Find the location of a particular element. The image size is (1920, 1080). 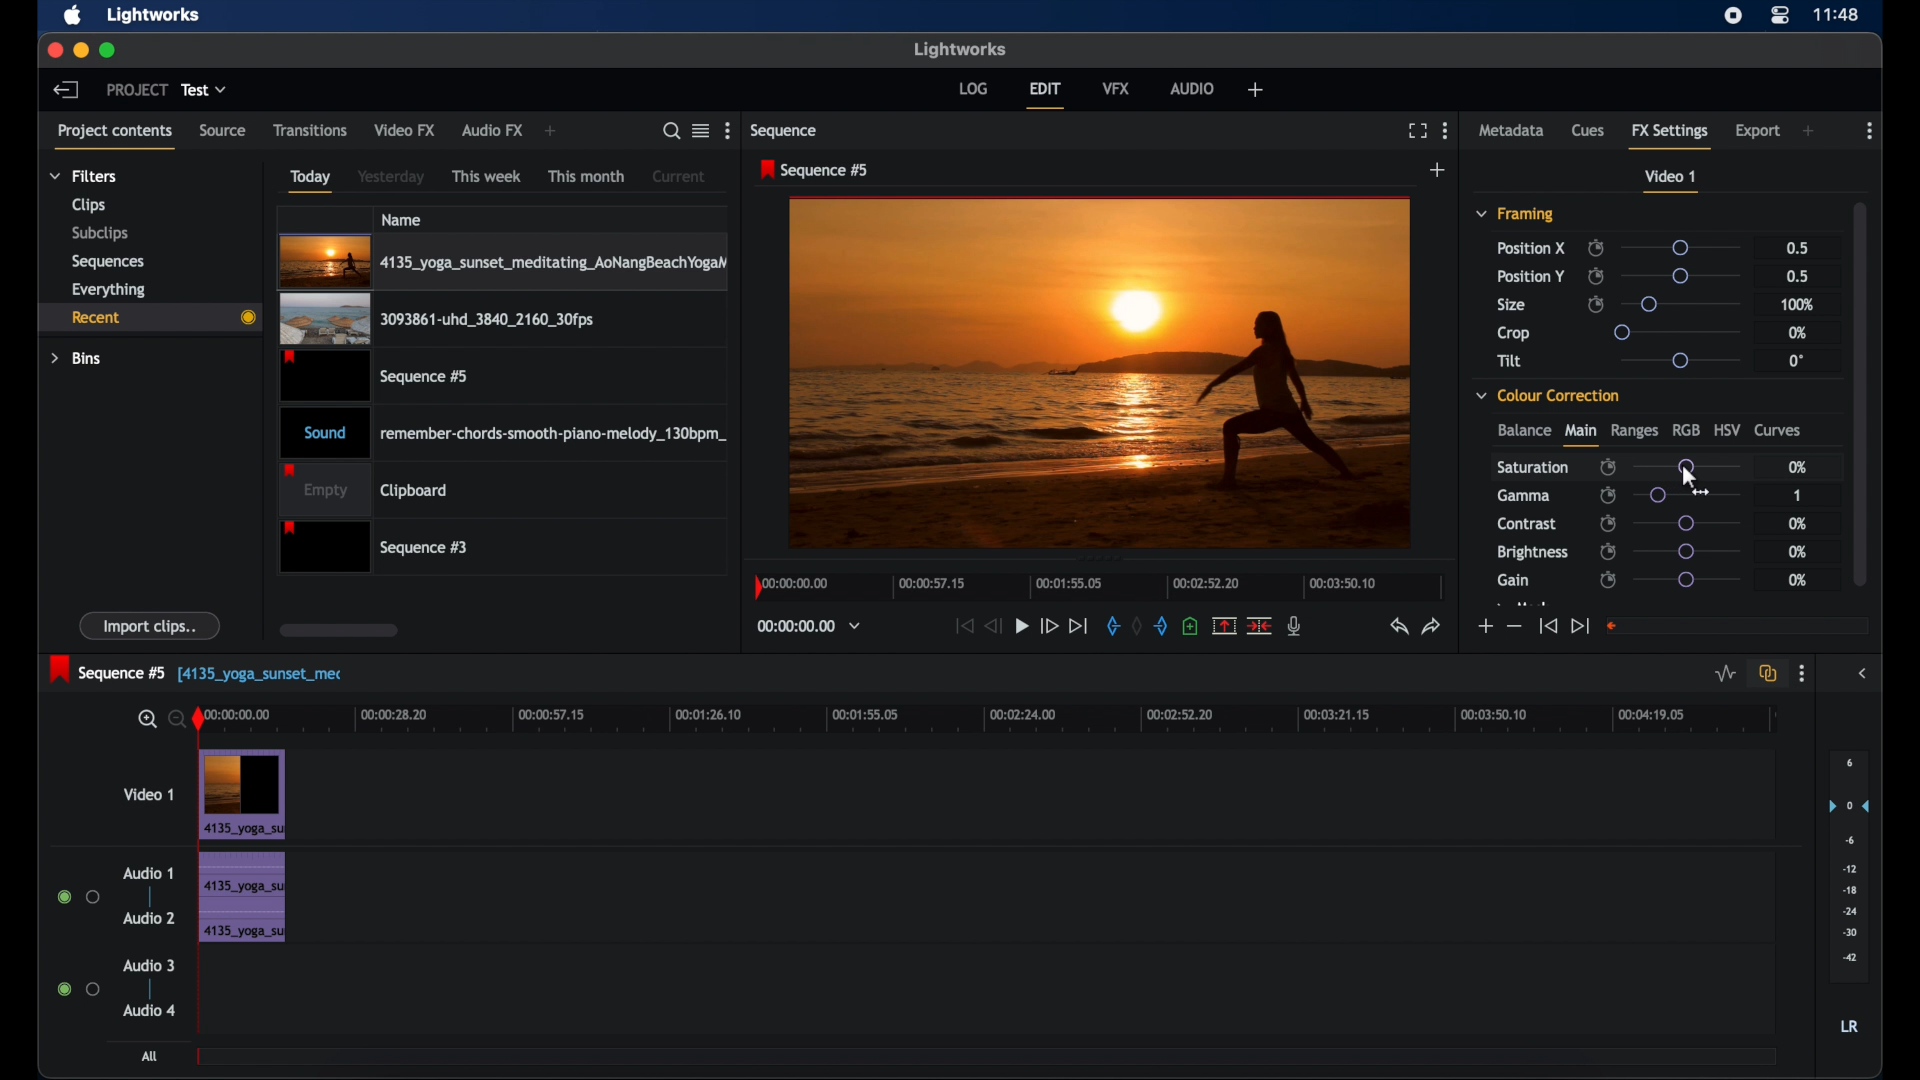

slider is located at coordinates (1687, 551).